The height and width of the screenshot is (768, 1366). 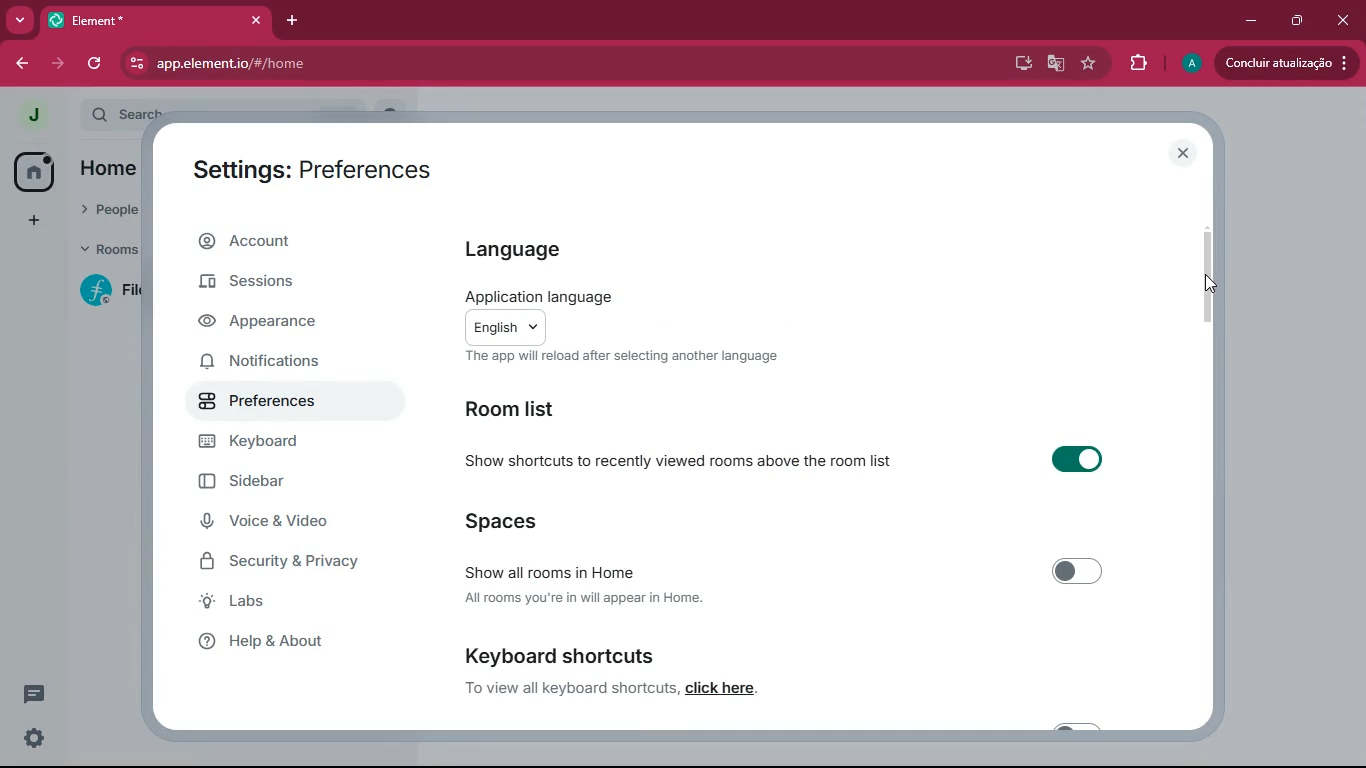 What do you see at coordinates (323, 168) in the screenshot?
I see `settings: preferences` at bounding box center [323, 168].